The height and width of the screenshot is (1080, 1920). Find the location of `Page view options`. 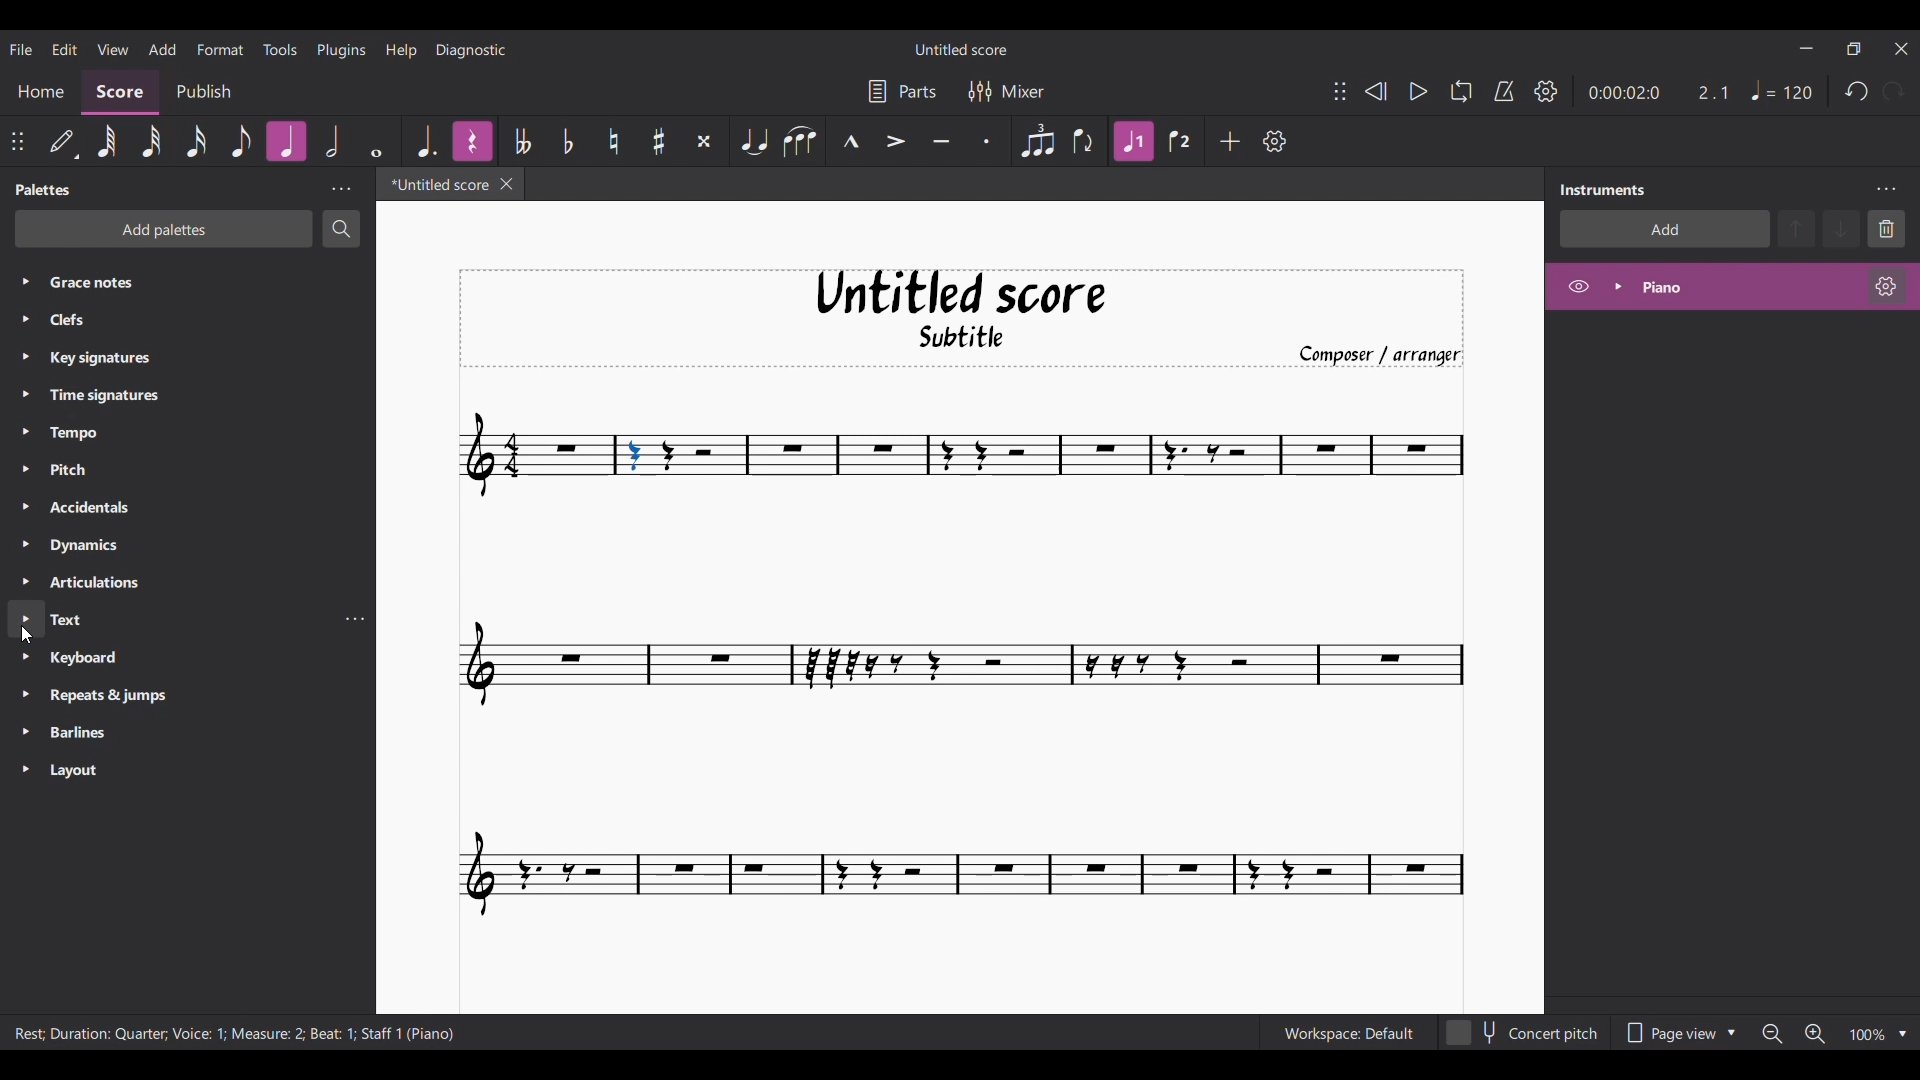

Page view options is located at coordinates (1678, 1033).